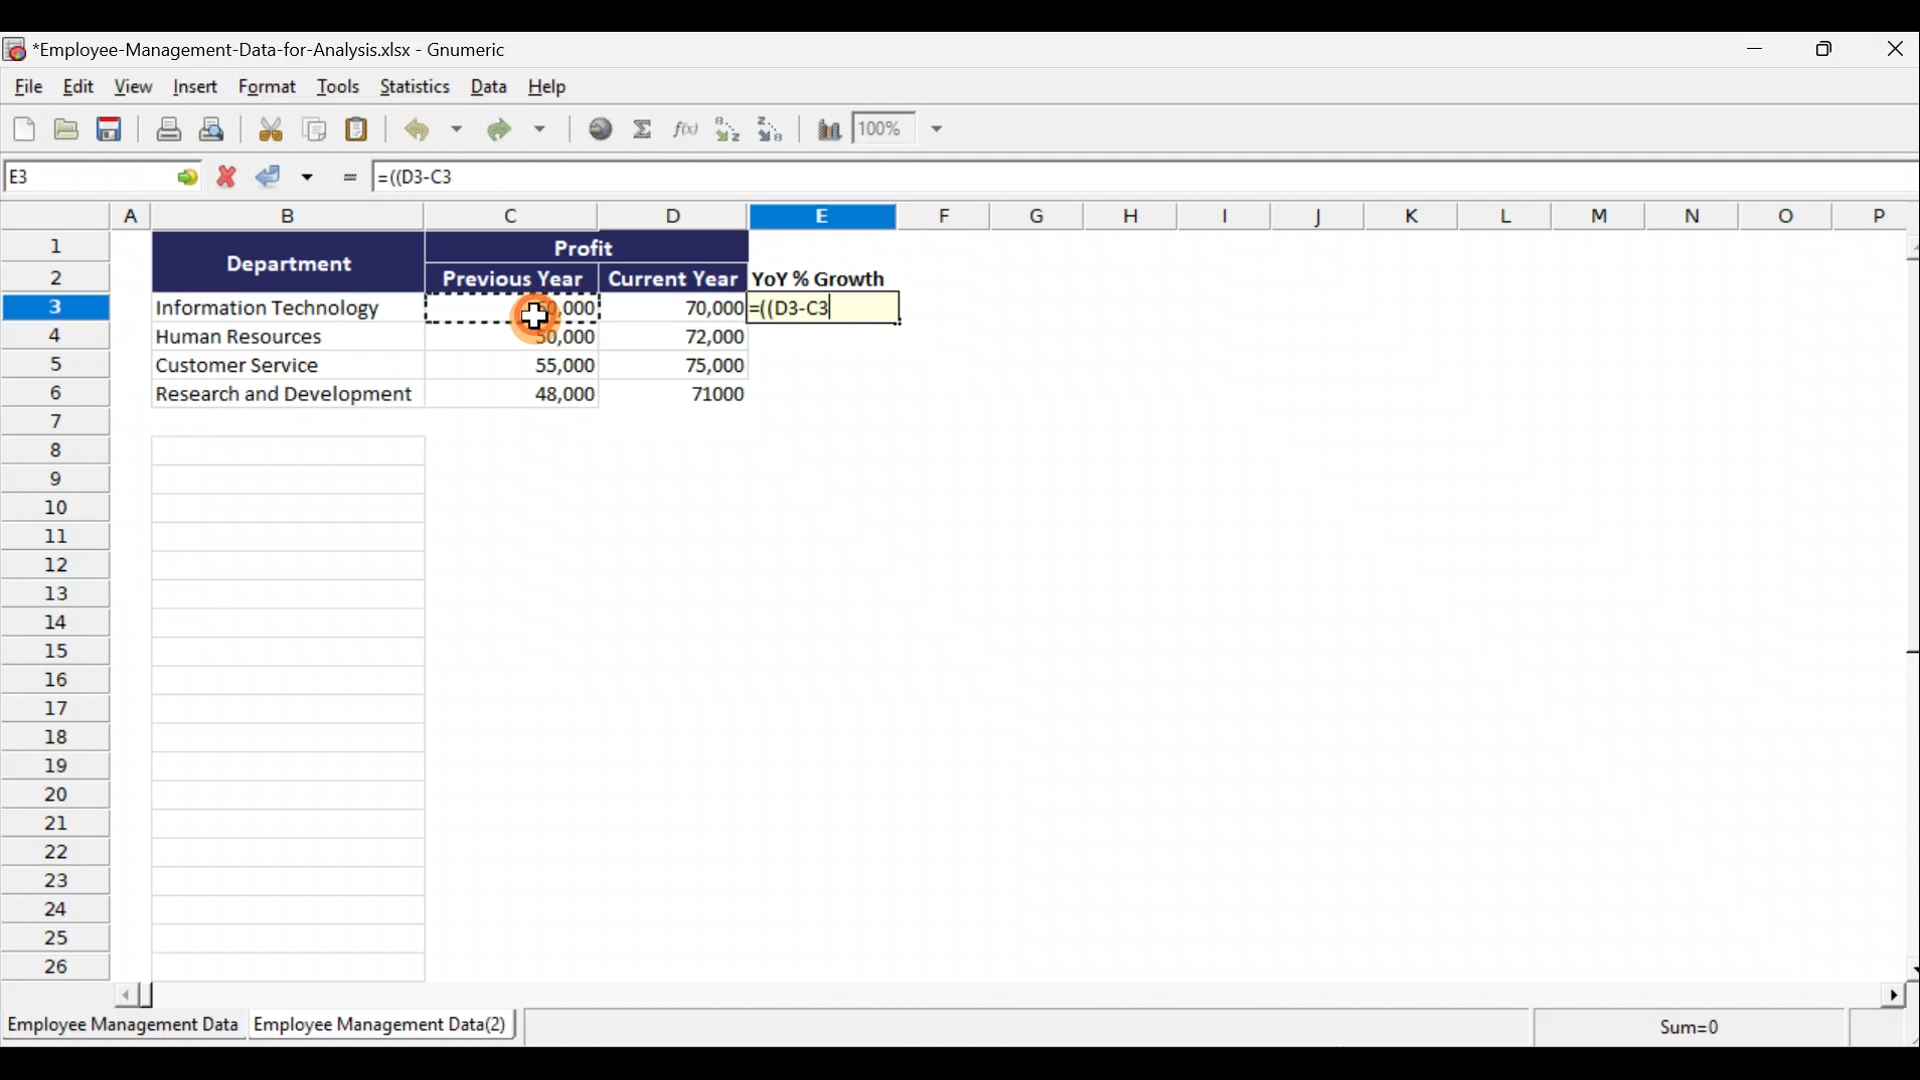 The width and height of the screenshot is (1920, 1080). What do you see at coordinates (214, 131) in the screenshot?
I see `Print preview` at bounding box center [214, 131].